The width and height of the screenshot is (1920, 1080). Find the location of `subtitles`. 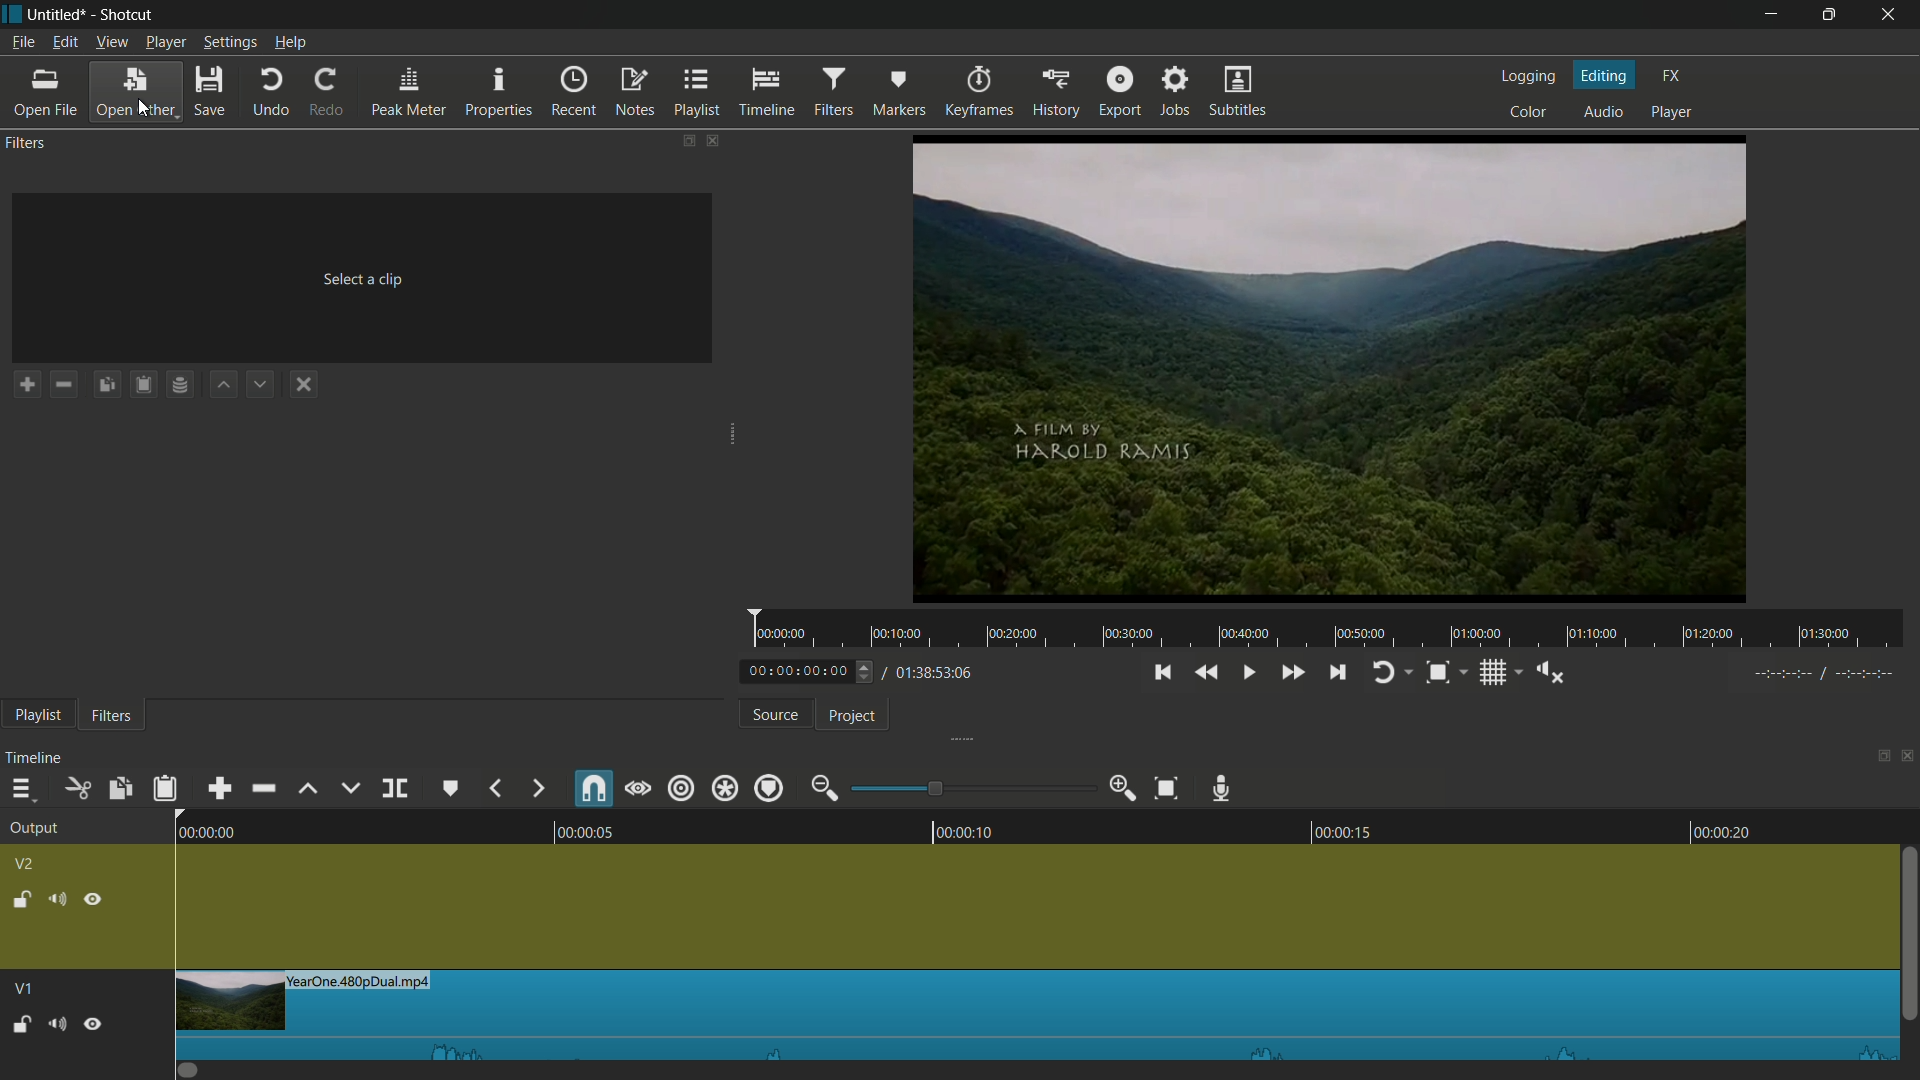

subtitles is located at coordinates (1240, 94).